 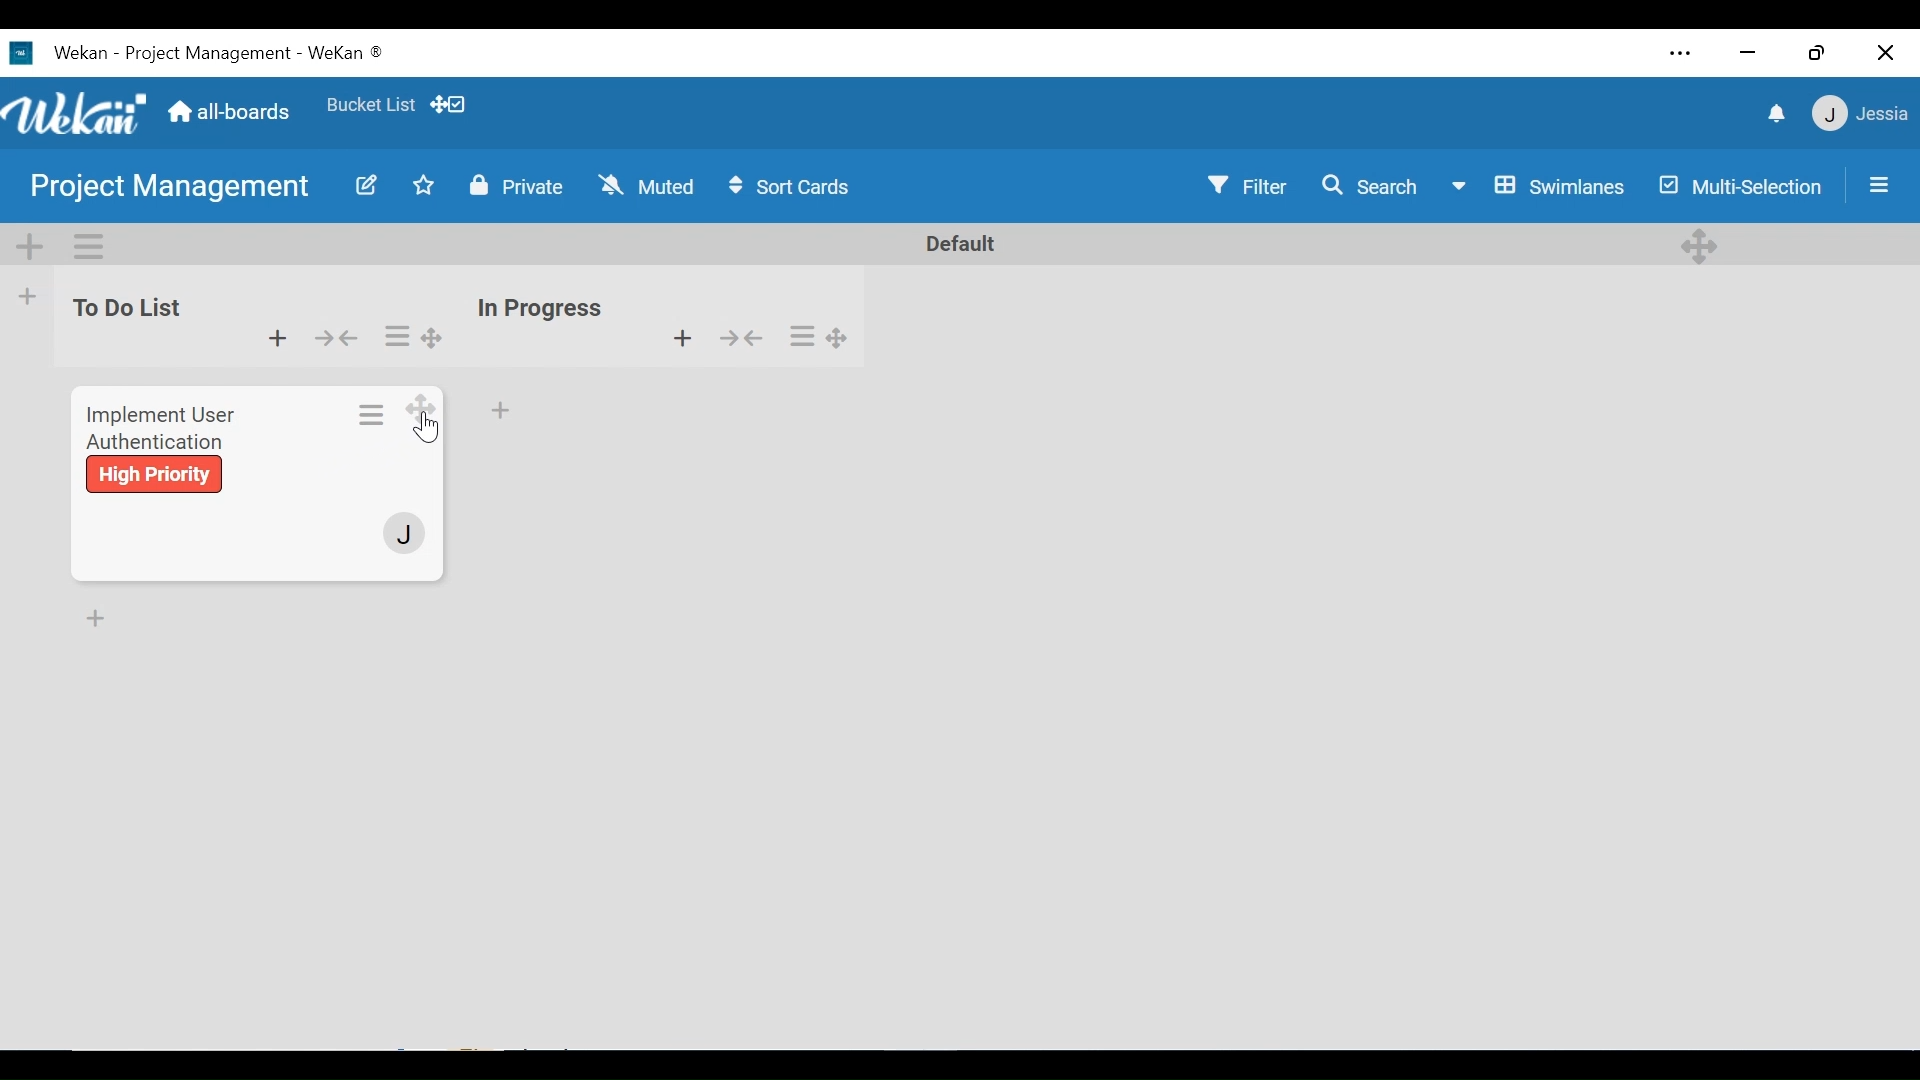 What do you see at coordinates (792, 188) in the screenshot?
I see ` Sort Cards` at bounding box center [792, 188].